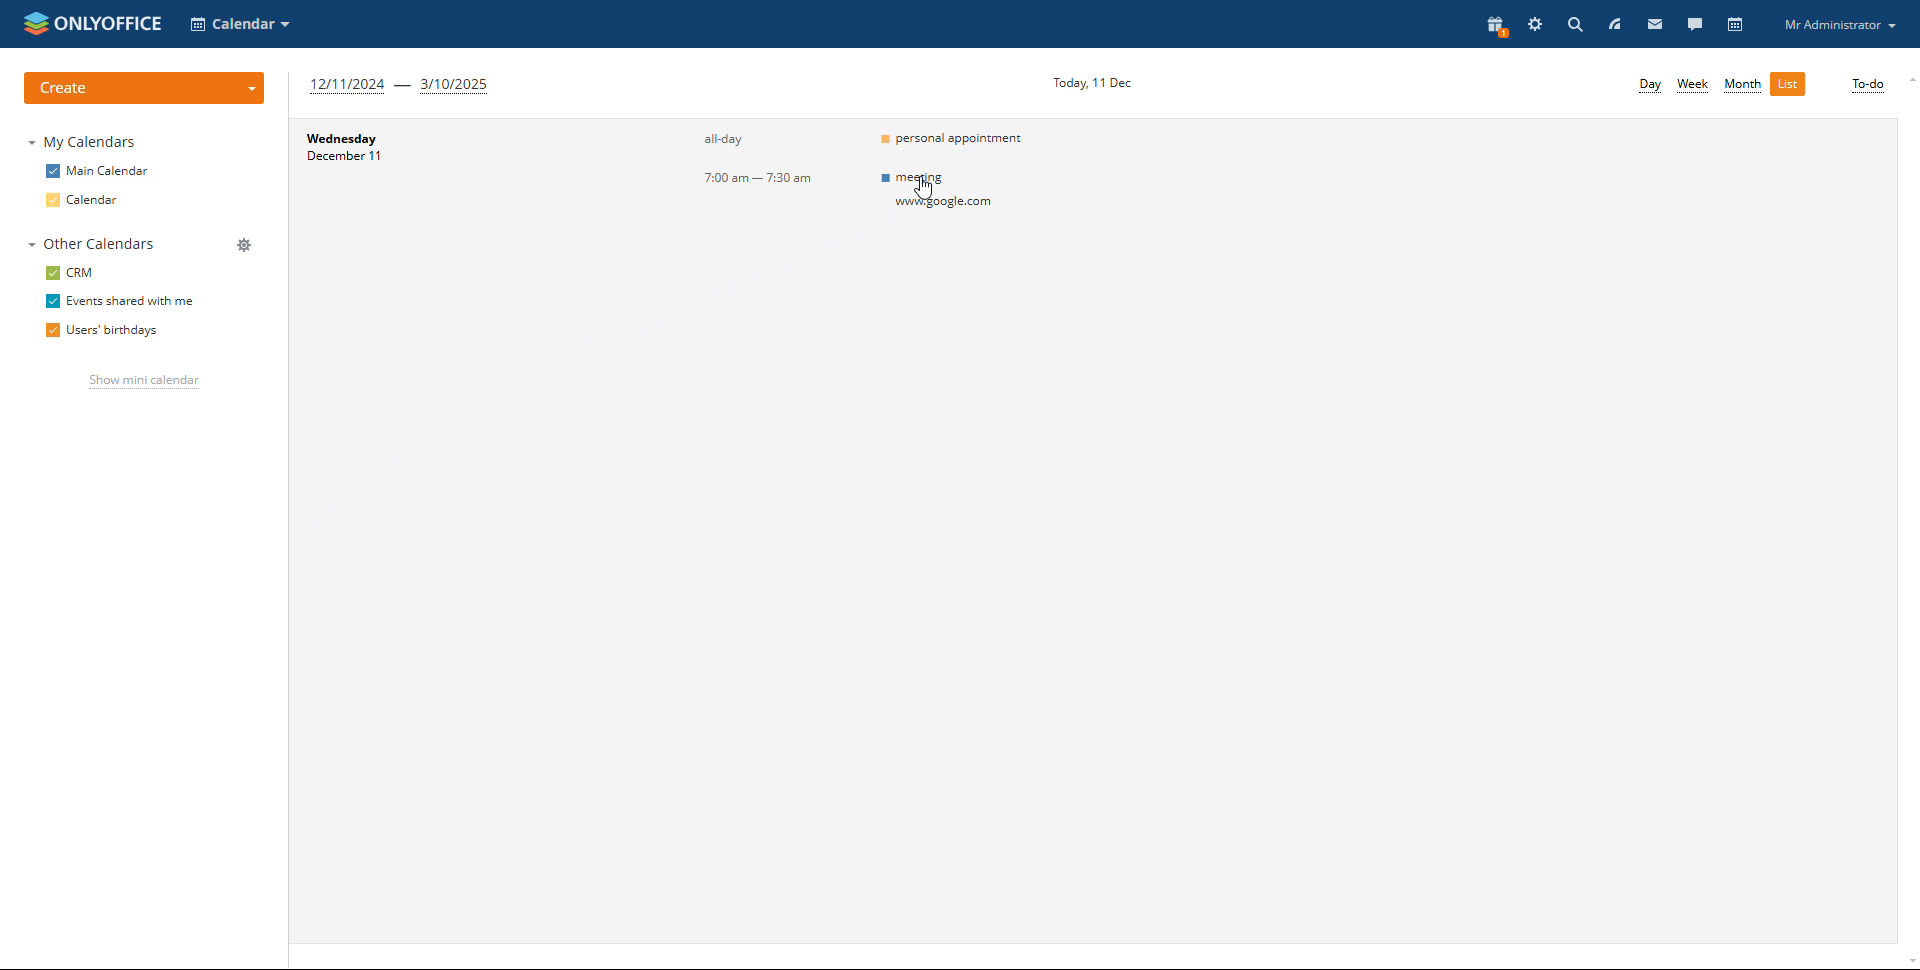 The height and width of the screenshot is (970, 1920). Describe the element at coordinates (1616, 24) in the screenshot. I see `feed` at that location.